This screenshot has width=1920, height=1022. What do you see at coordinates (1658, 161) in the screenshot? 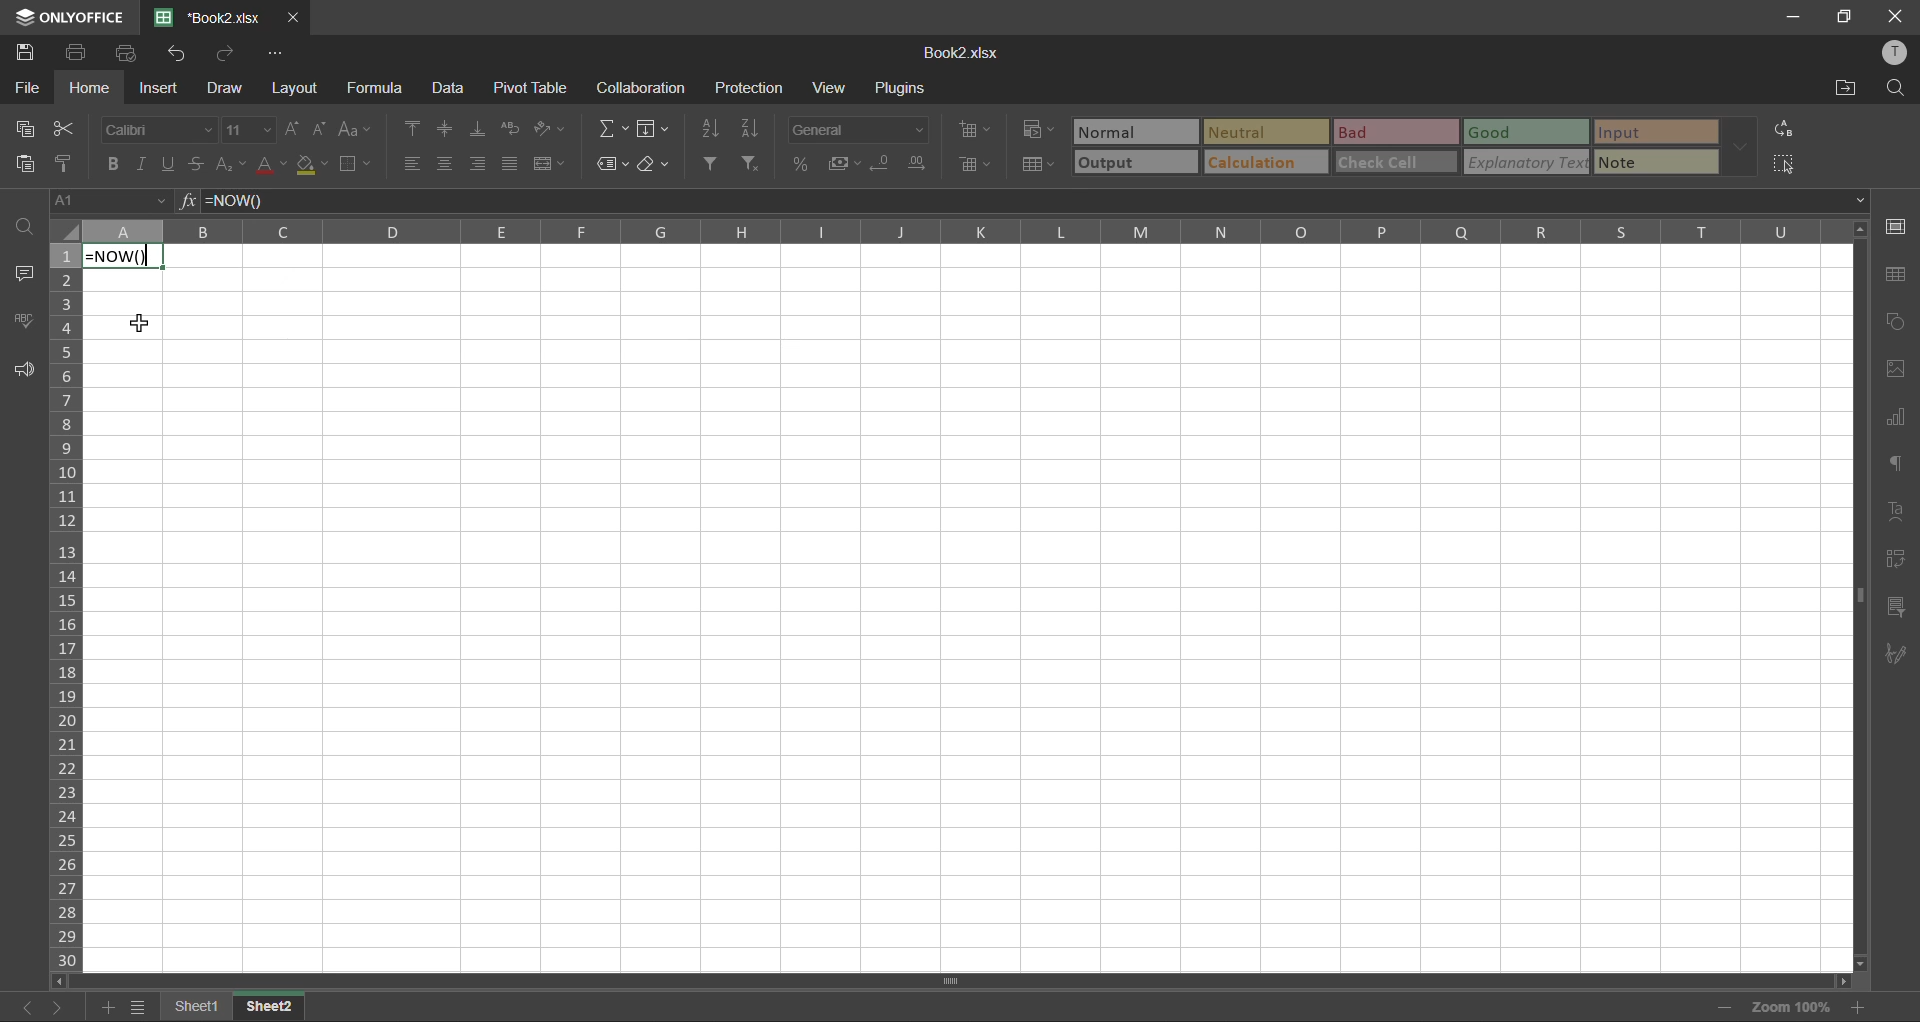
I see `note` at bounding box center [1658, 161].